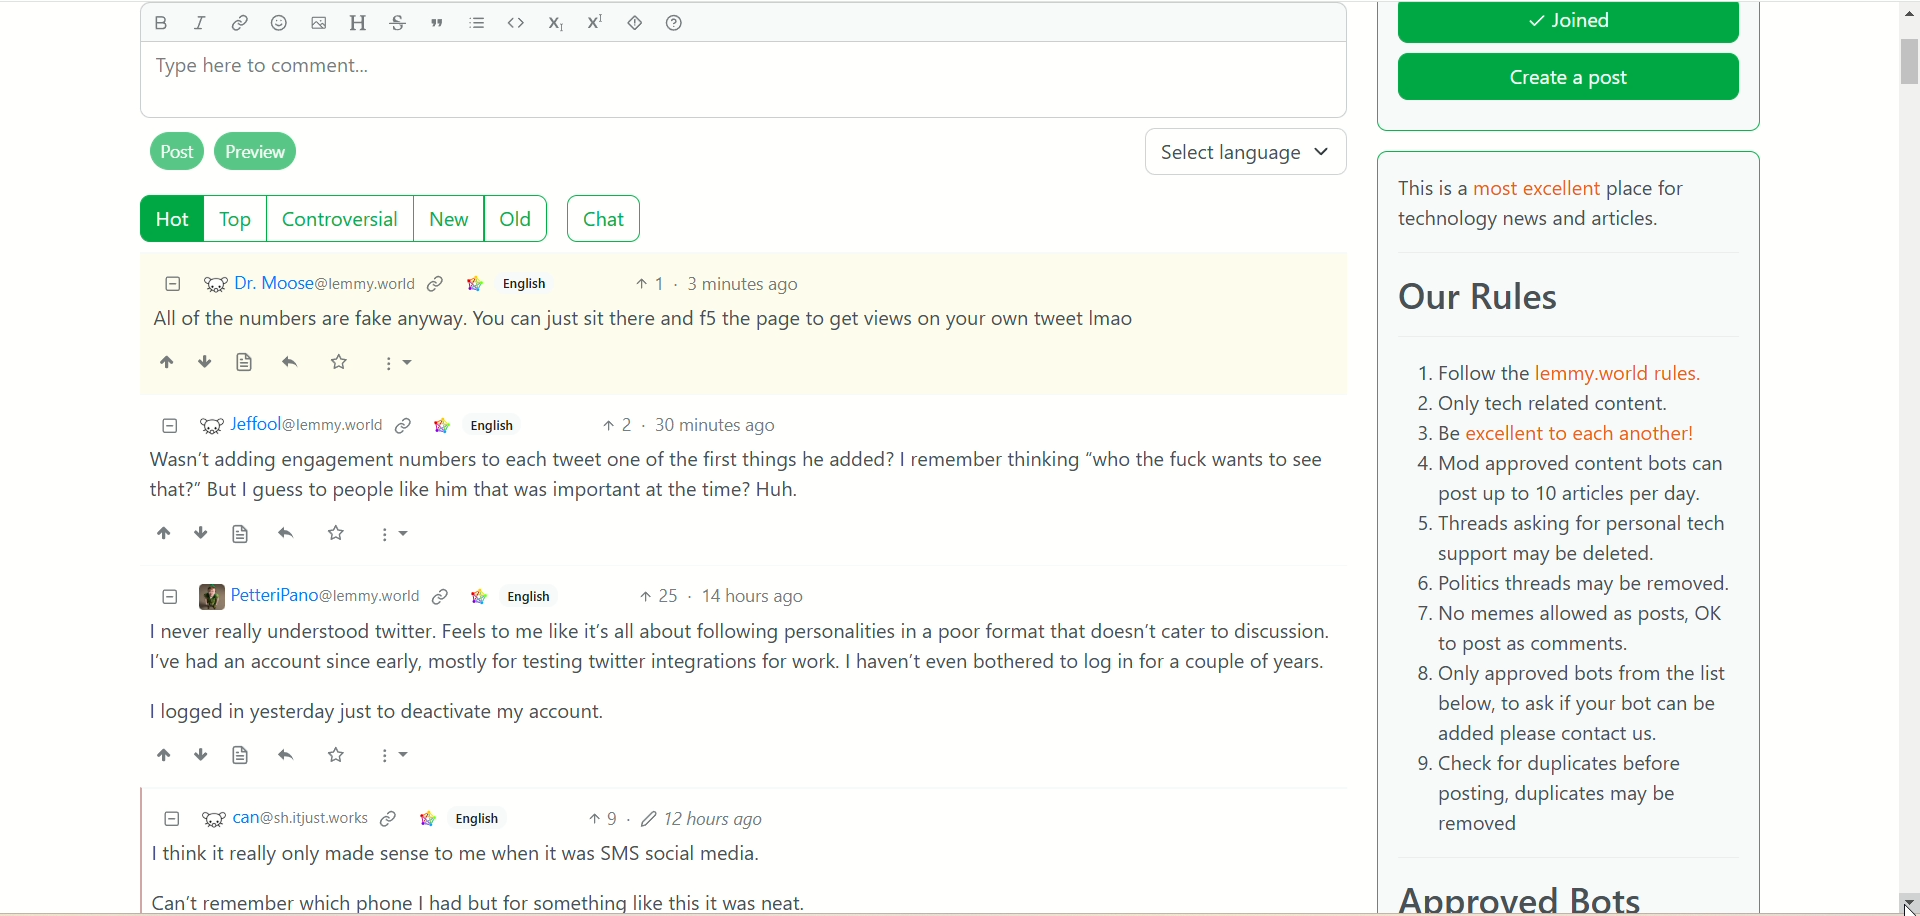 The image size is (1920, 916). What do you see at coordinates (338, 532) in the screenshot?
I see `Starred` at bounding box center [338, 532].